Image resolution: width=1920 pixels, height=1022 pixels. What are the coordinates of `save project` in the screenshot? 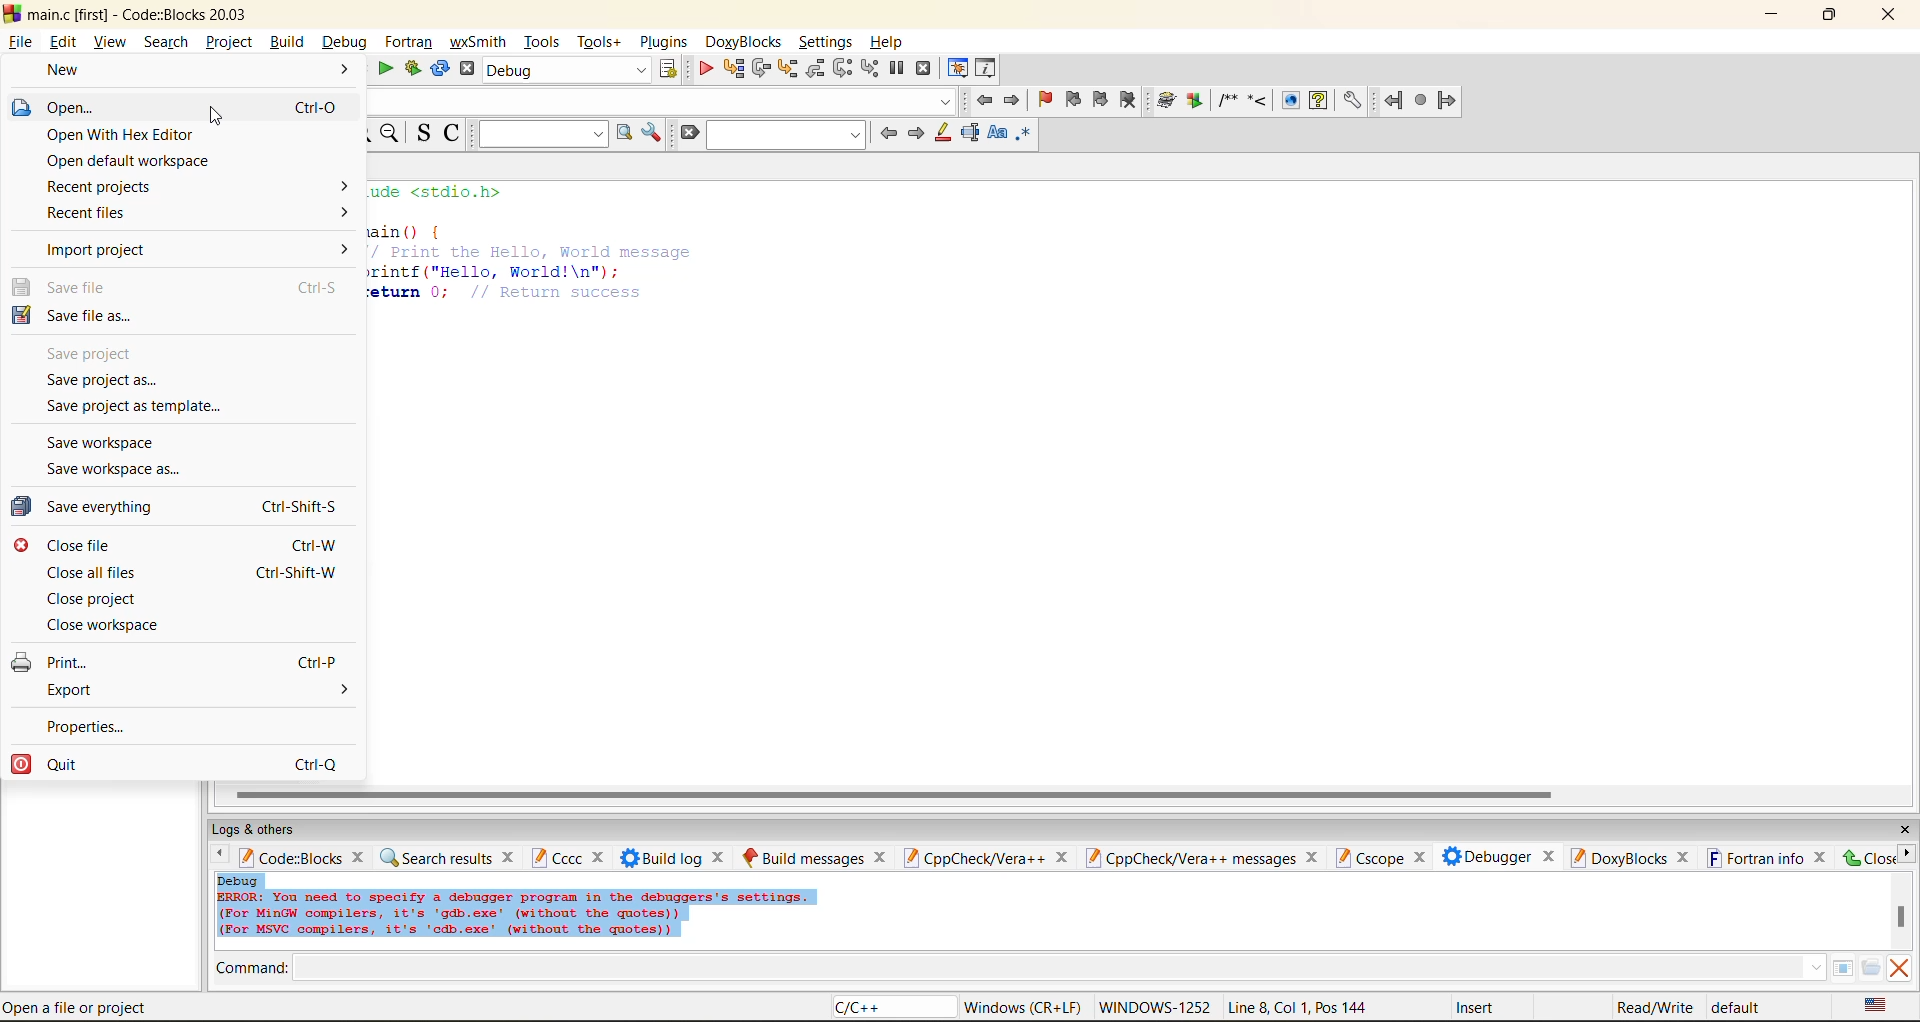 It's located at (104, 353).